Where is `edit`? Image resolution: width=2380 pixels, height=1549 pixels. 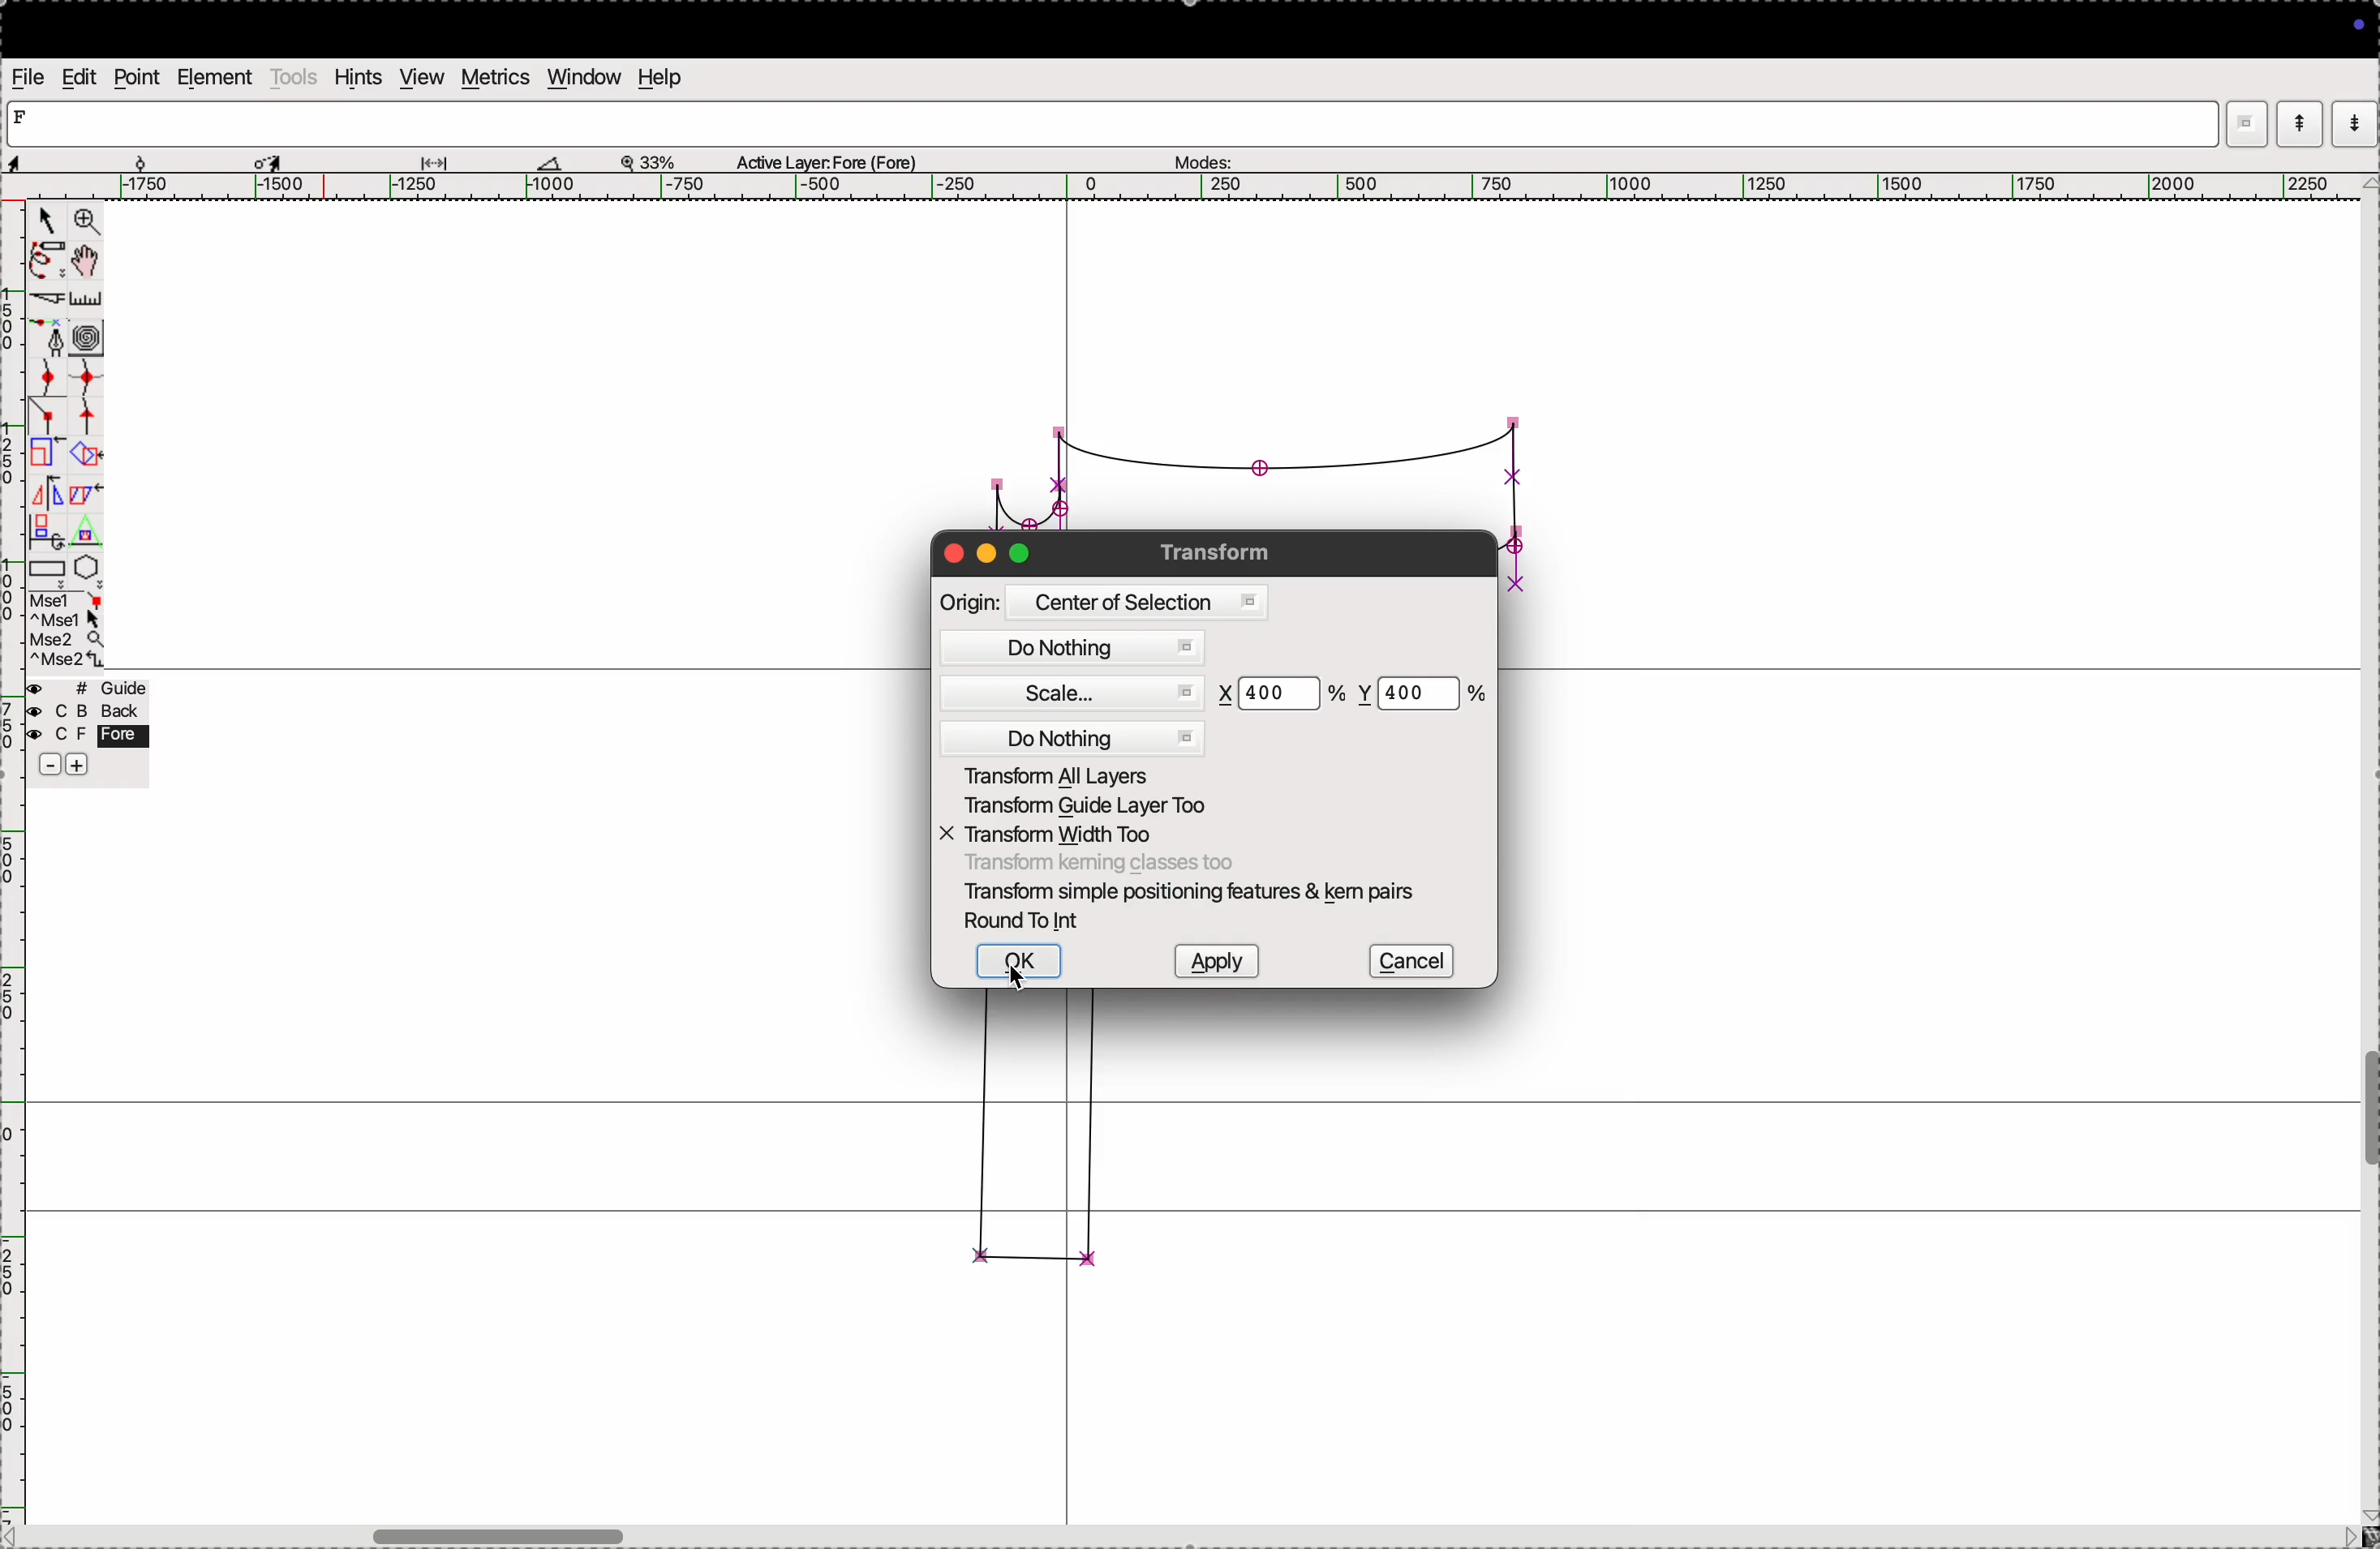
edit is located at coordinates (81, 77).